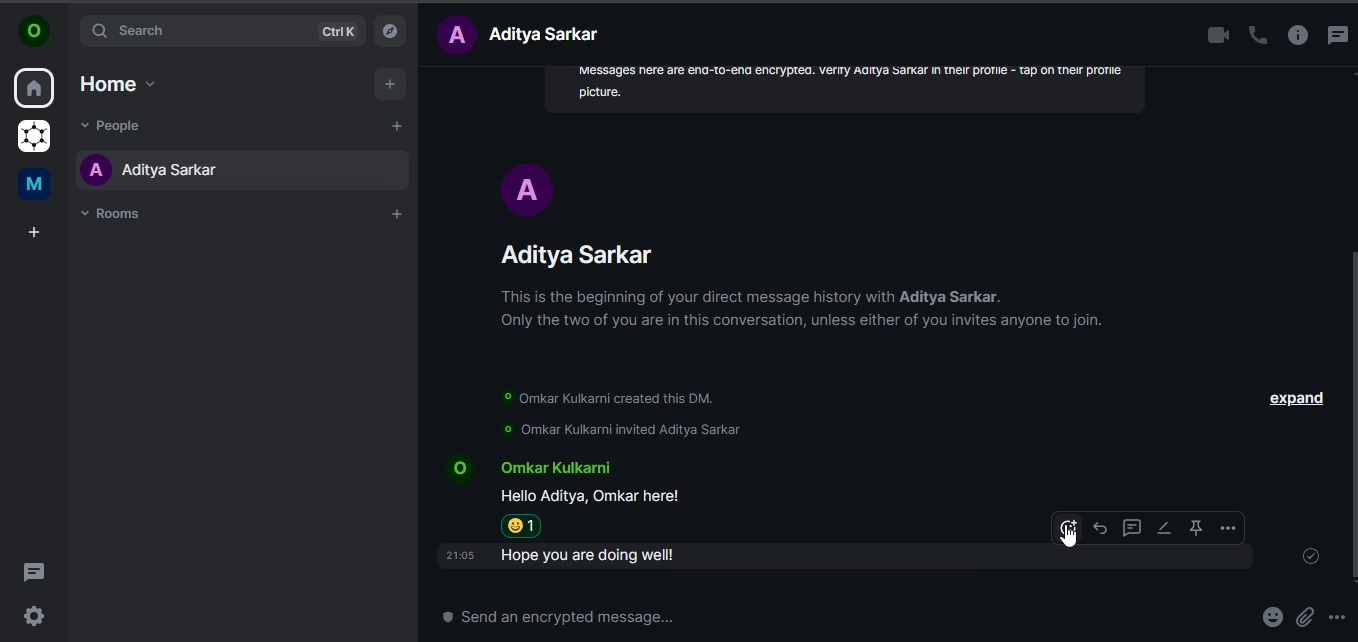 This screenshot has height=642, width=1358. I want to click on quicker settings, so click(35, 613).